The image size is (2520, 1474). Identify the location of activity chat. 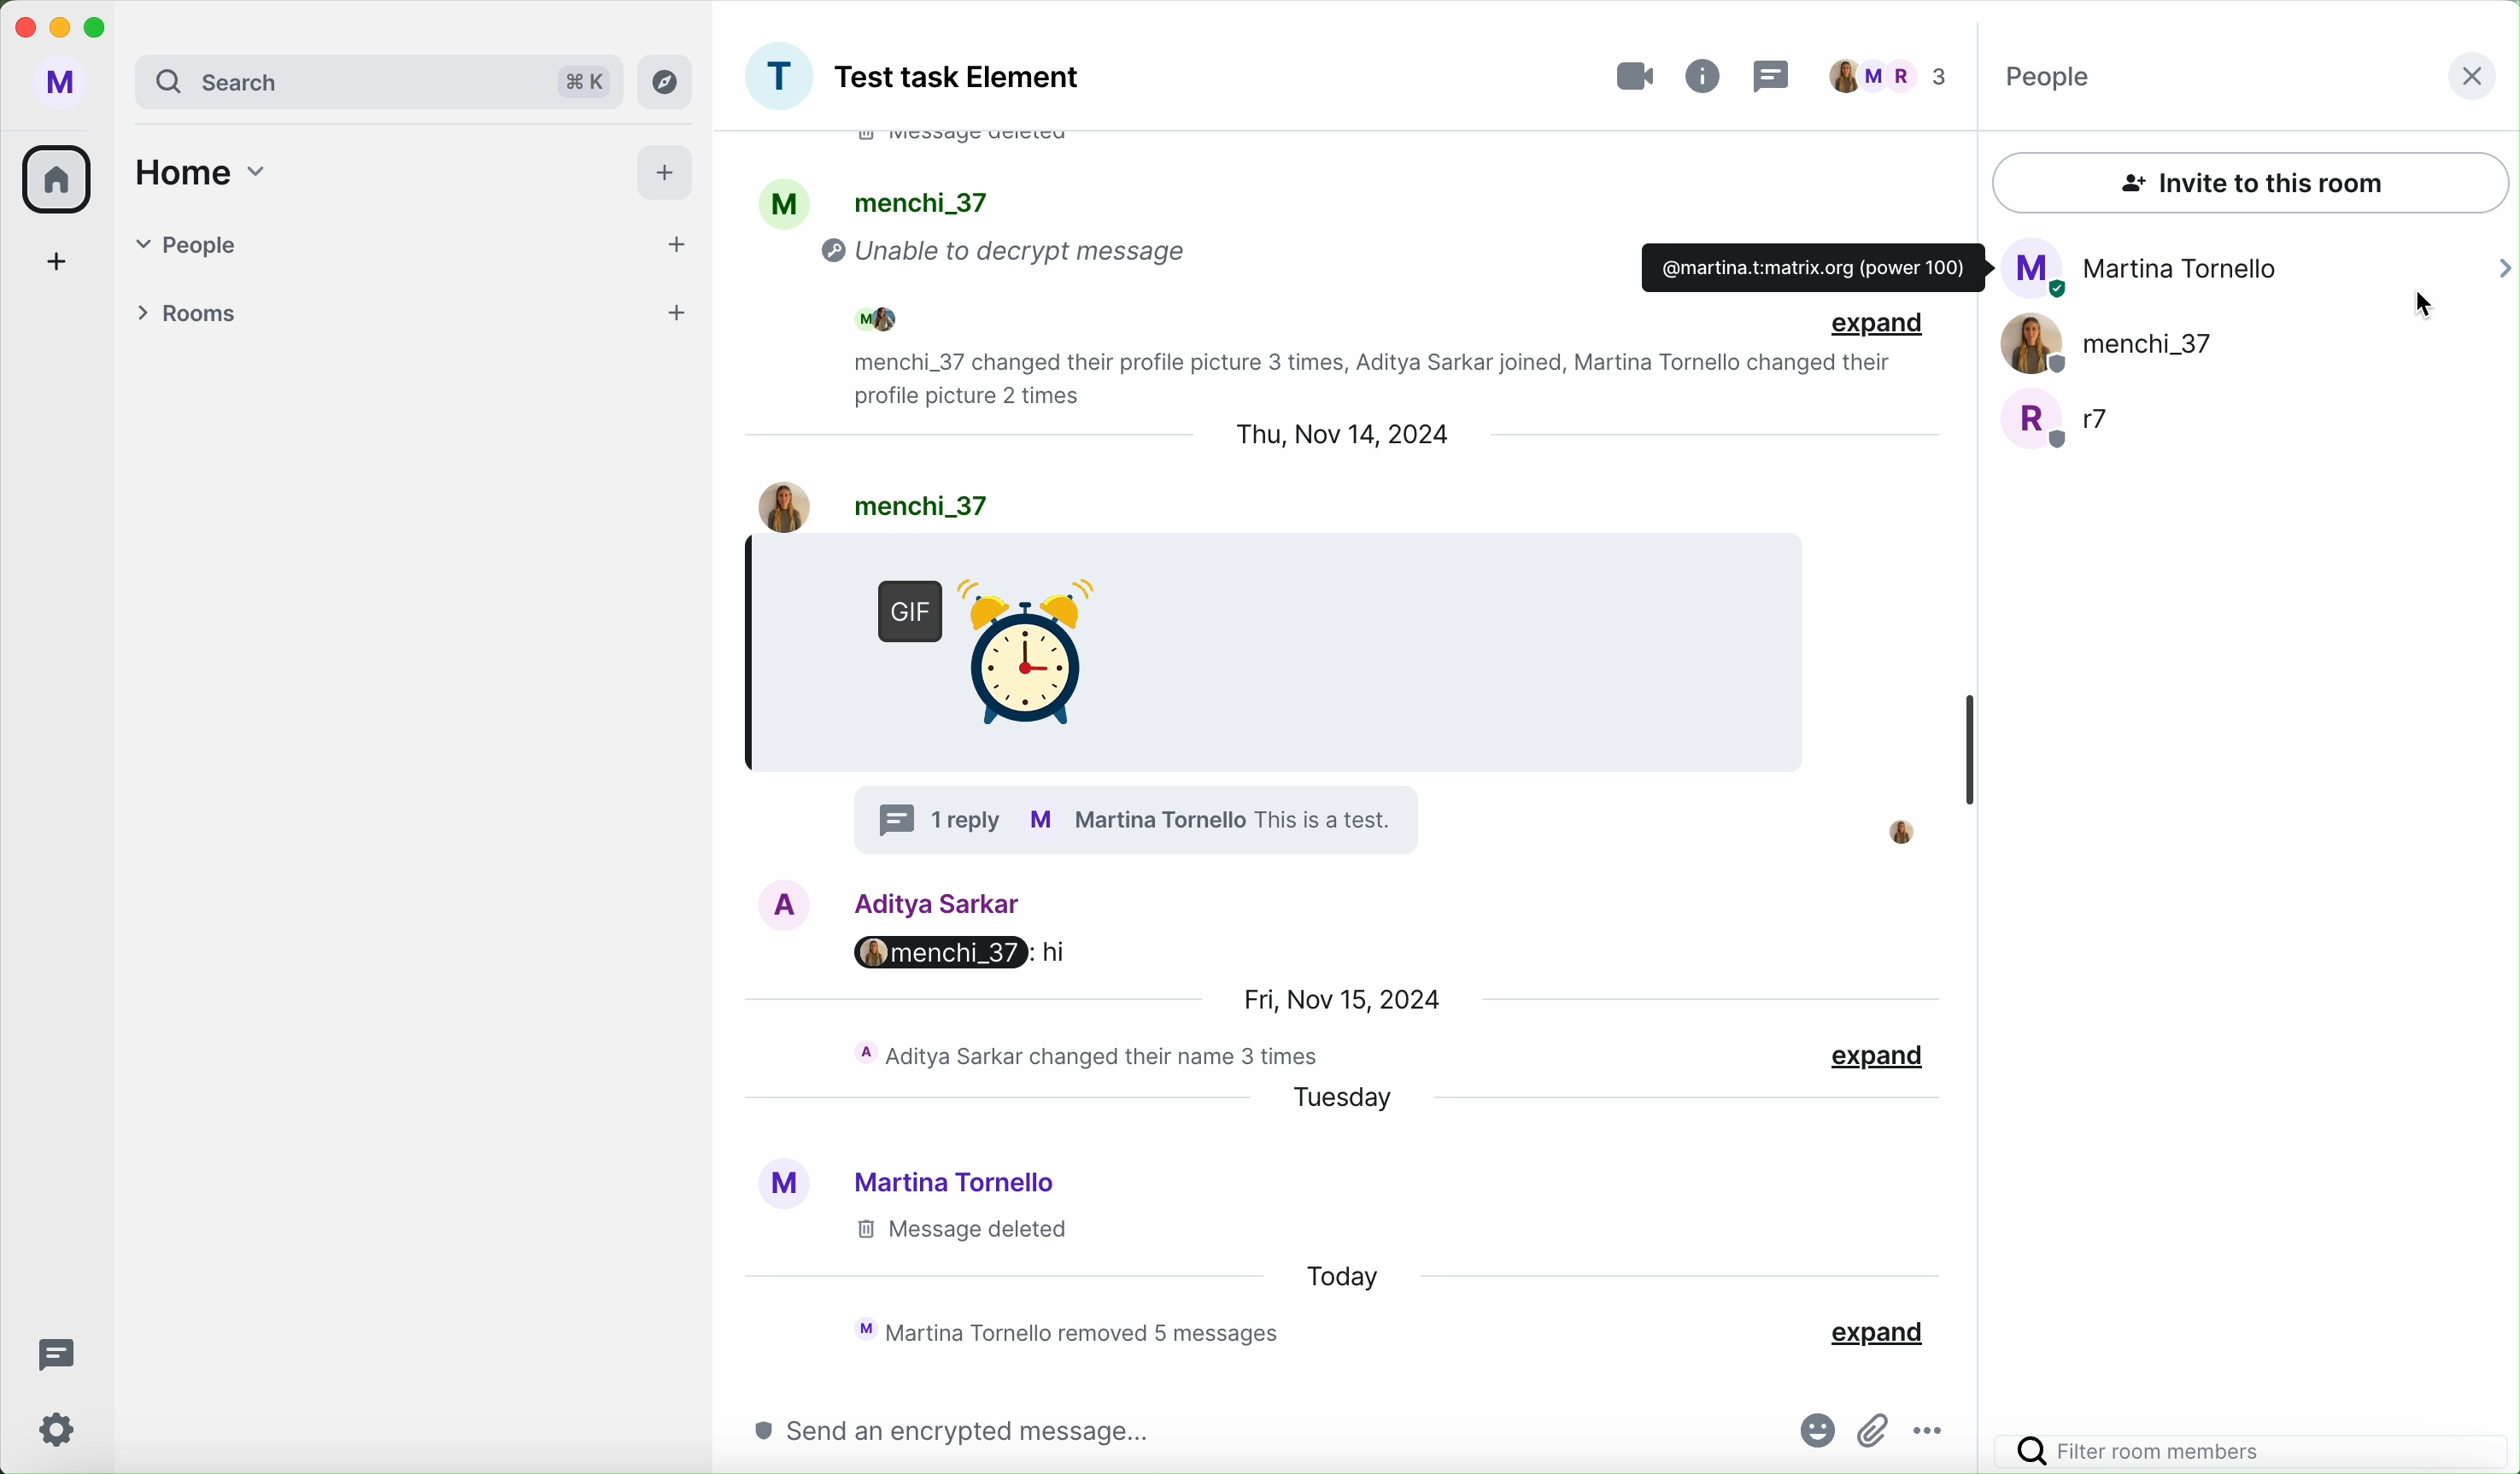
(1091, 1056).